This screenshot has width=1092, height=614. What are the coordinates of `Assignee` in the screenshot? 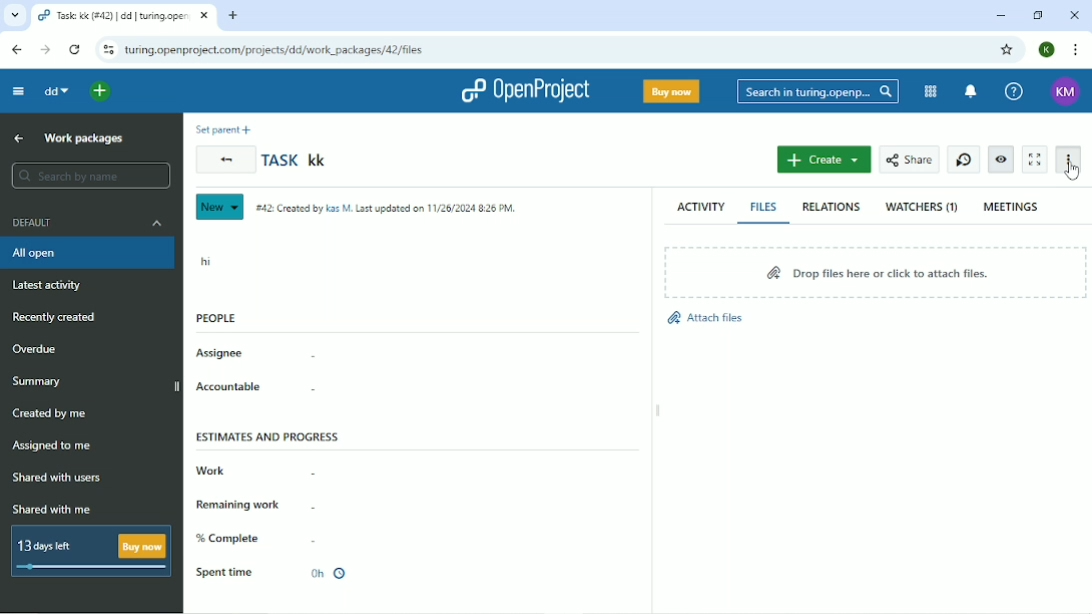 It's located at (256, 355).